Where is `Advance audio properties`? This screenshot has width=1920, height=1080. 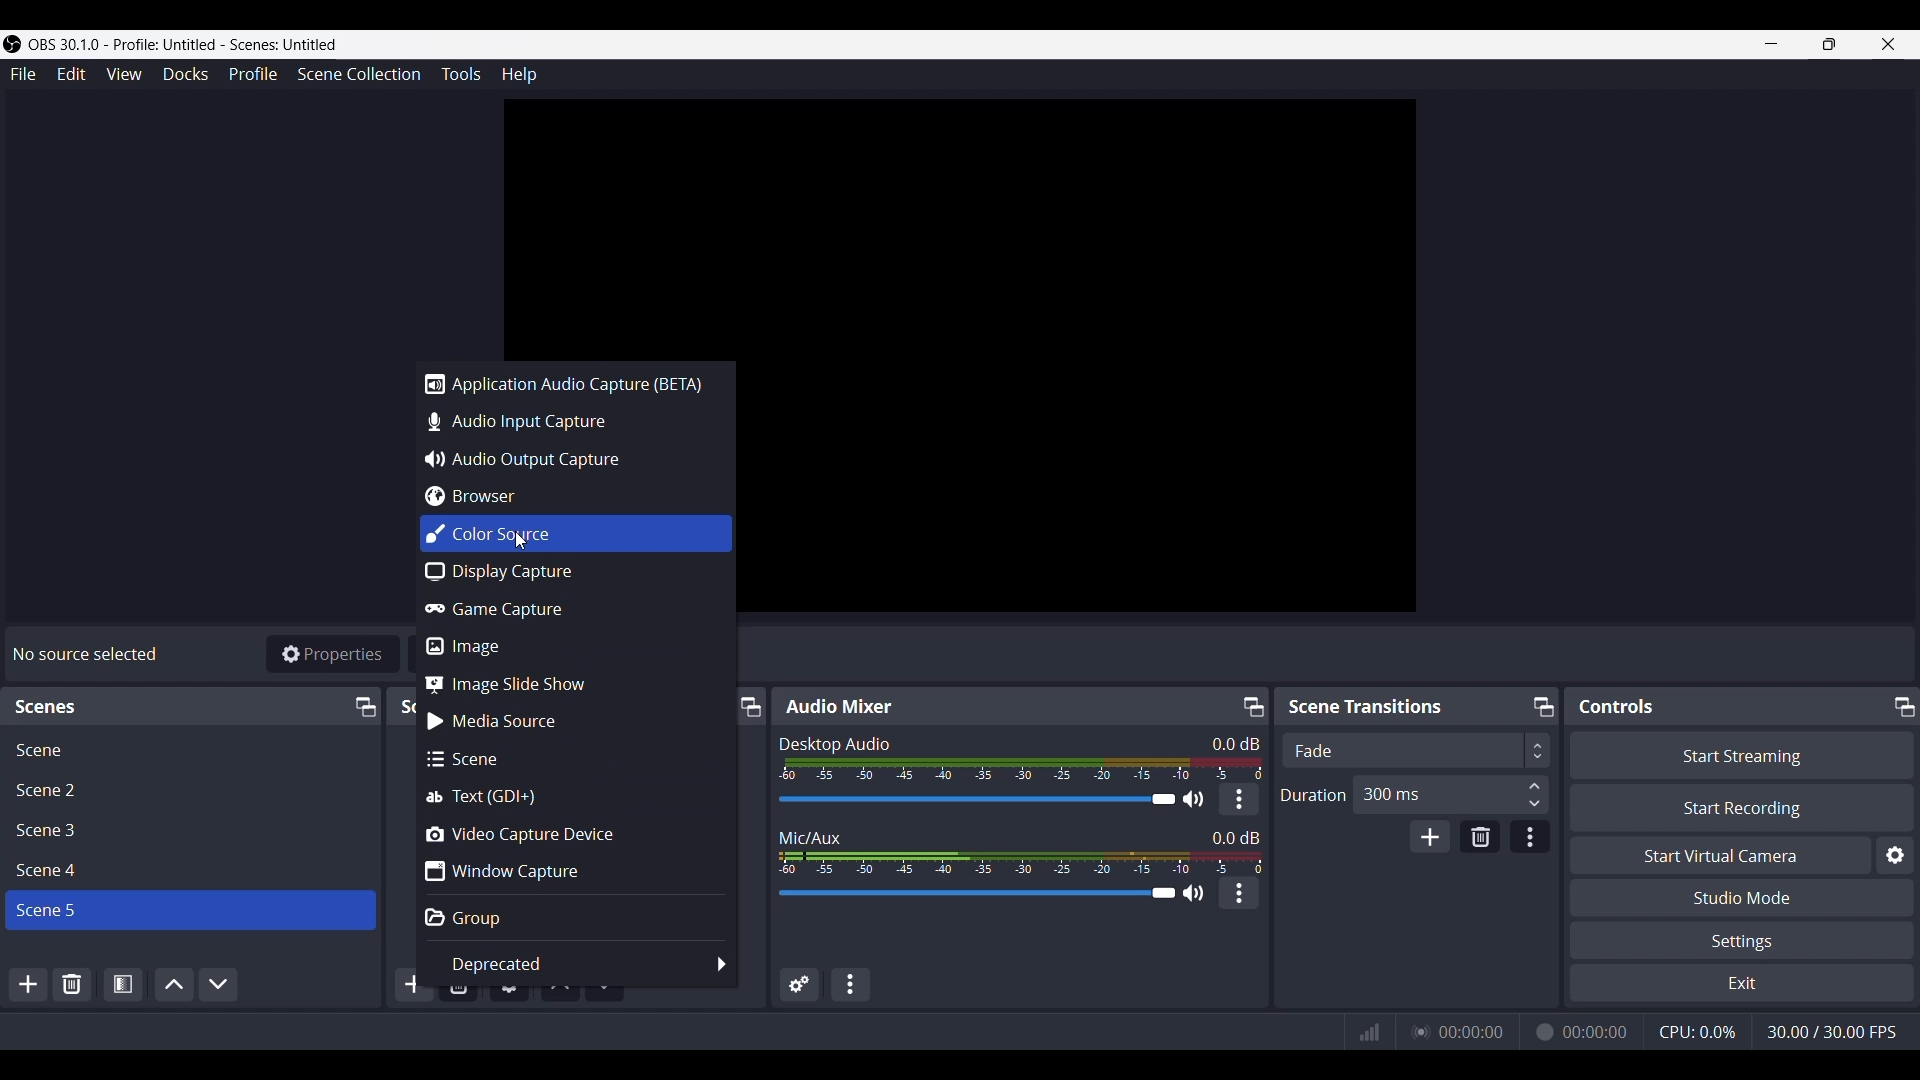
Advance audio properties is located at coordinates (796, 984).